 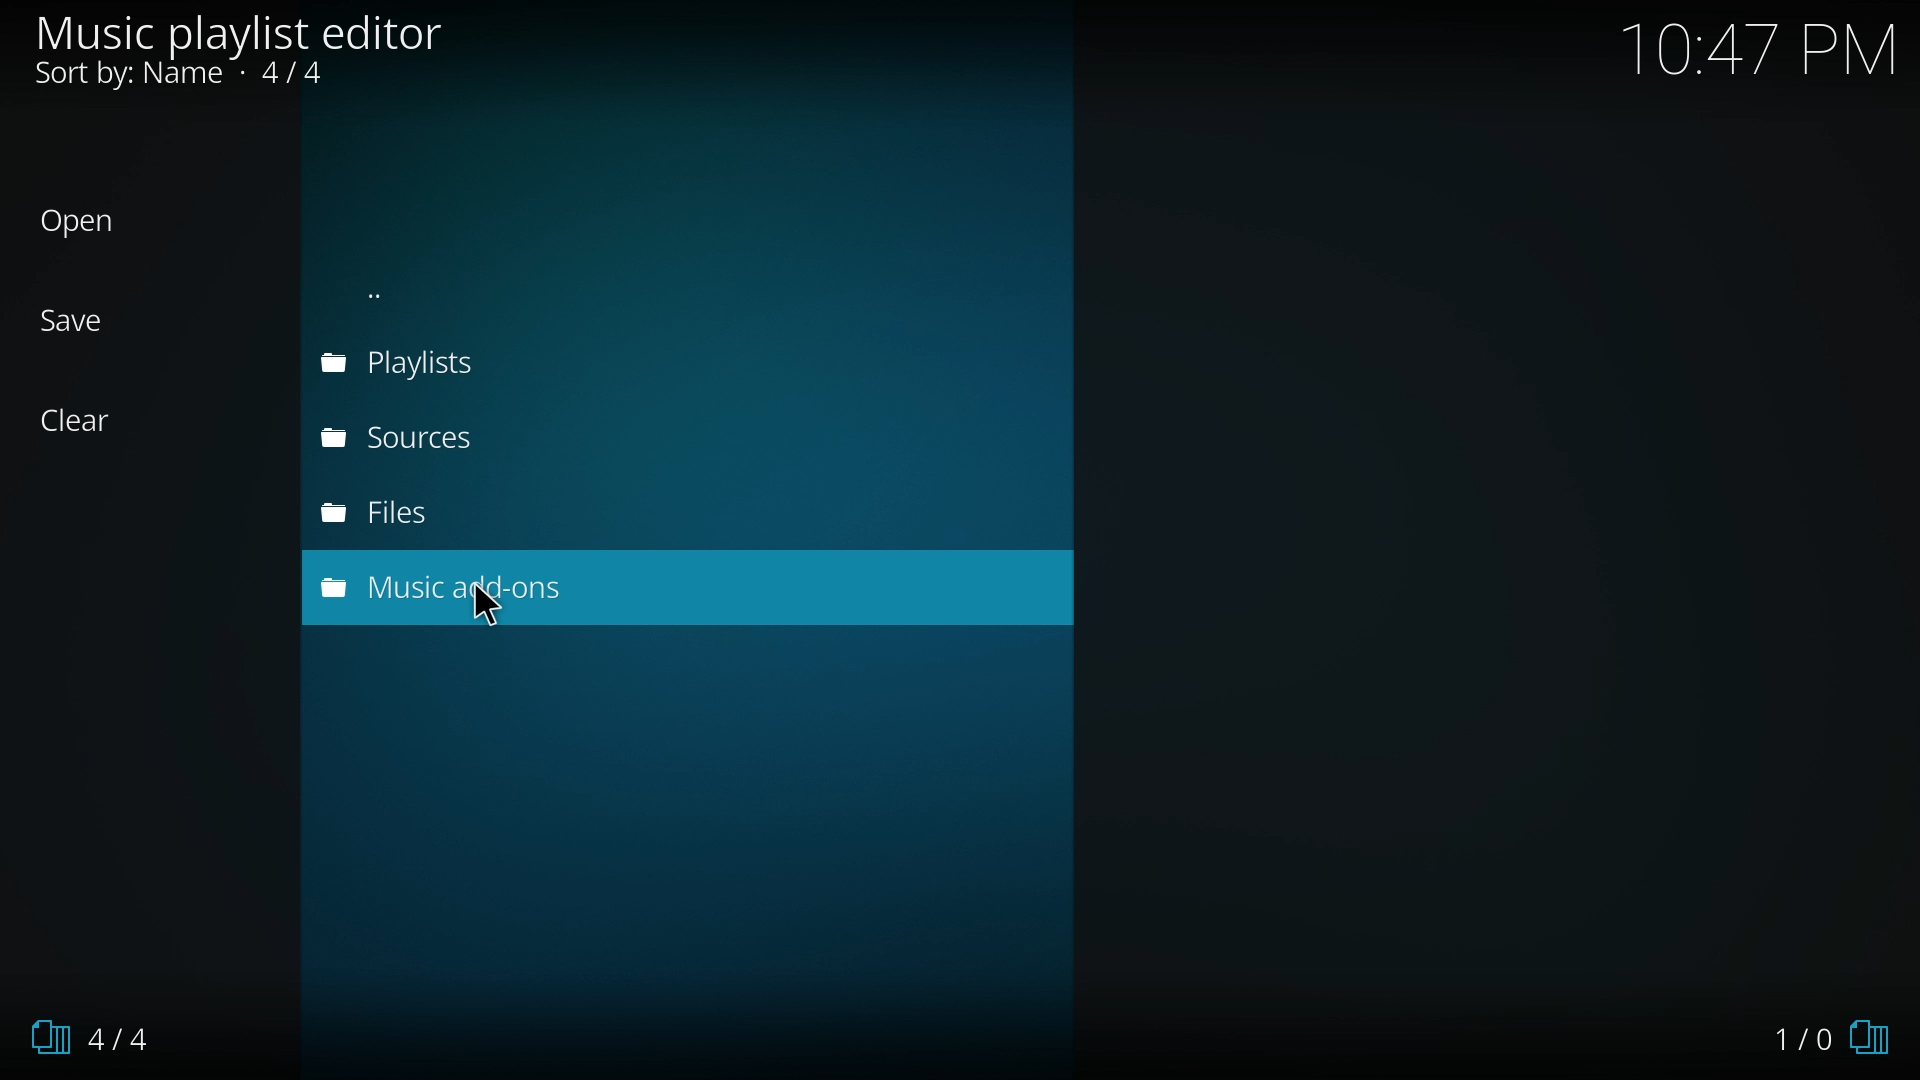 What do you see at coordinates (1836, 1034) in the screenshot?
I see `1/0` at bounding box center [1836, 1034].